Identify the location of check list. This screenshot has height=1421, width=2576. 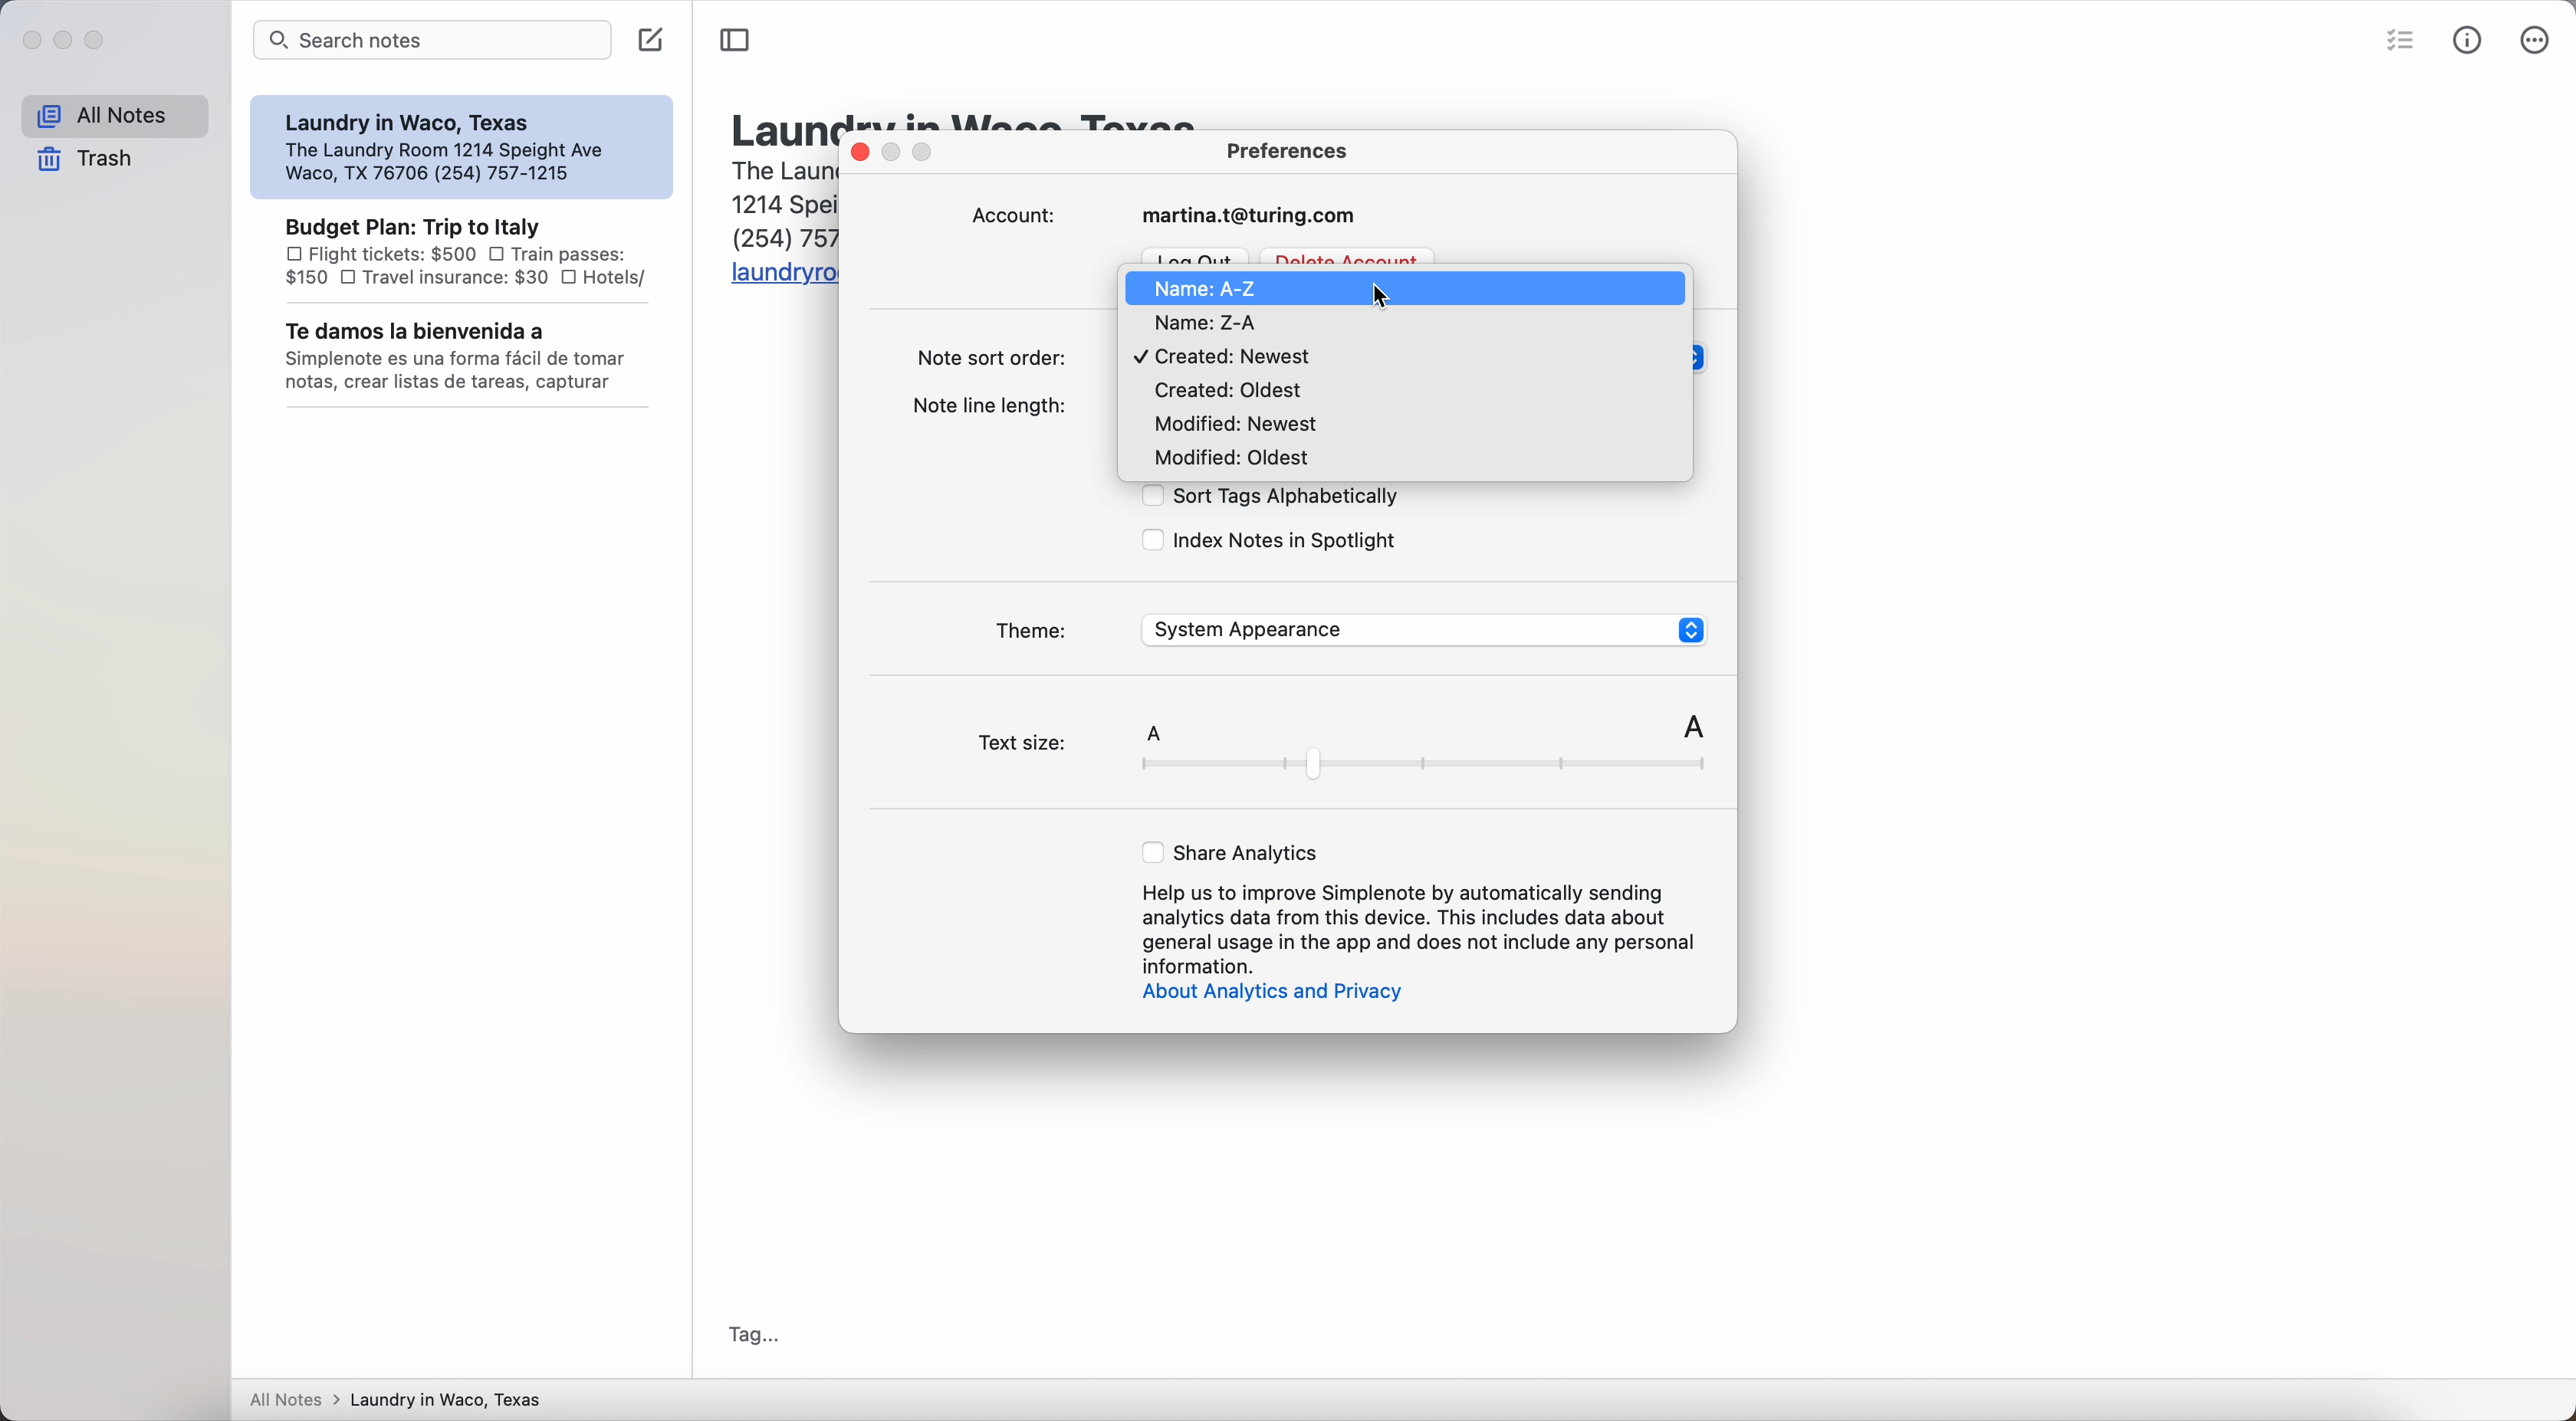
(2404, 38).